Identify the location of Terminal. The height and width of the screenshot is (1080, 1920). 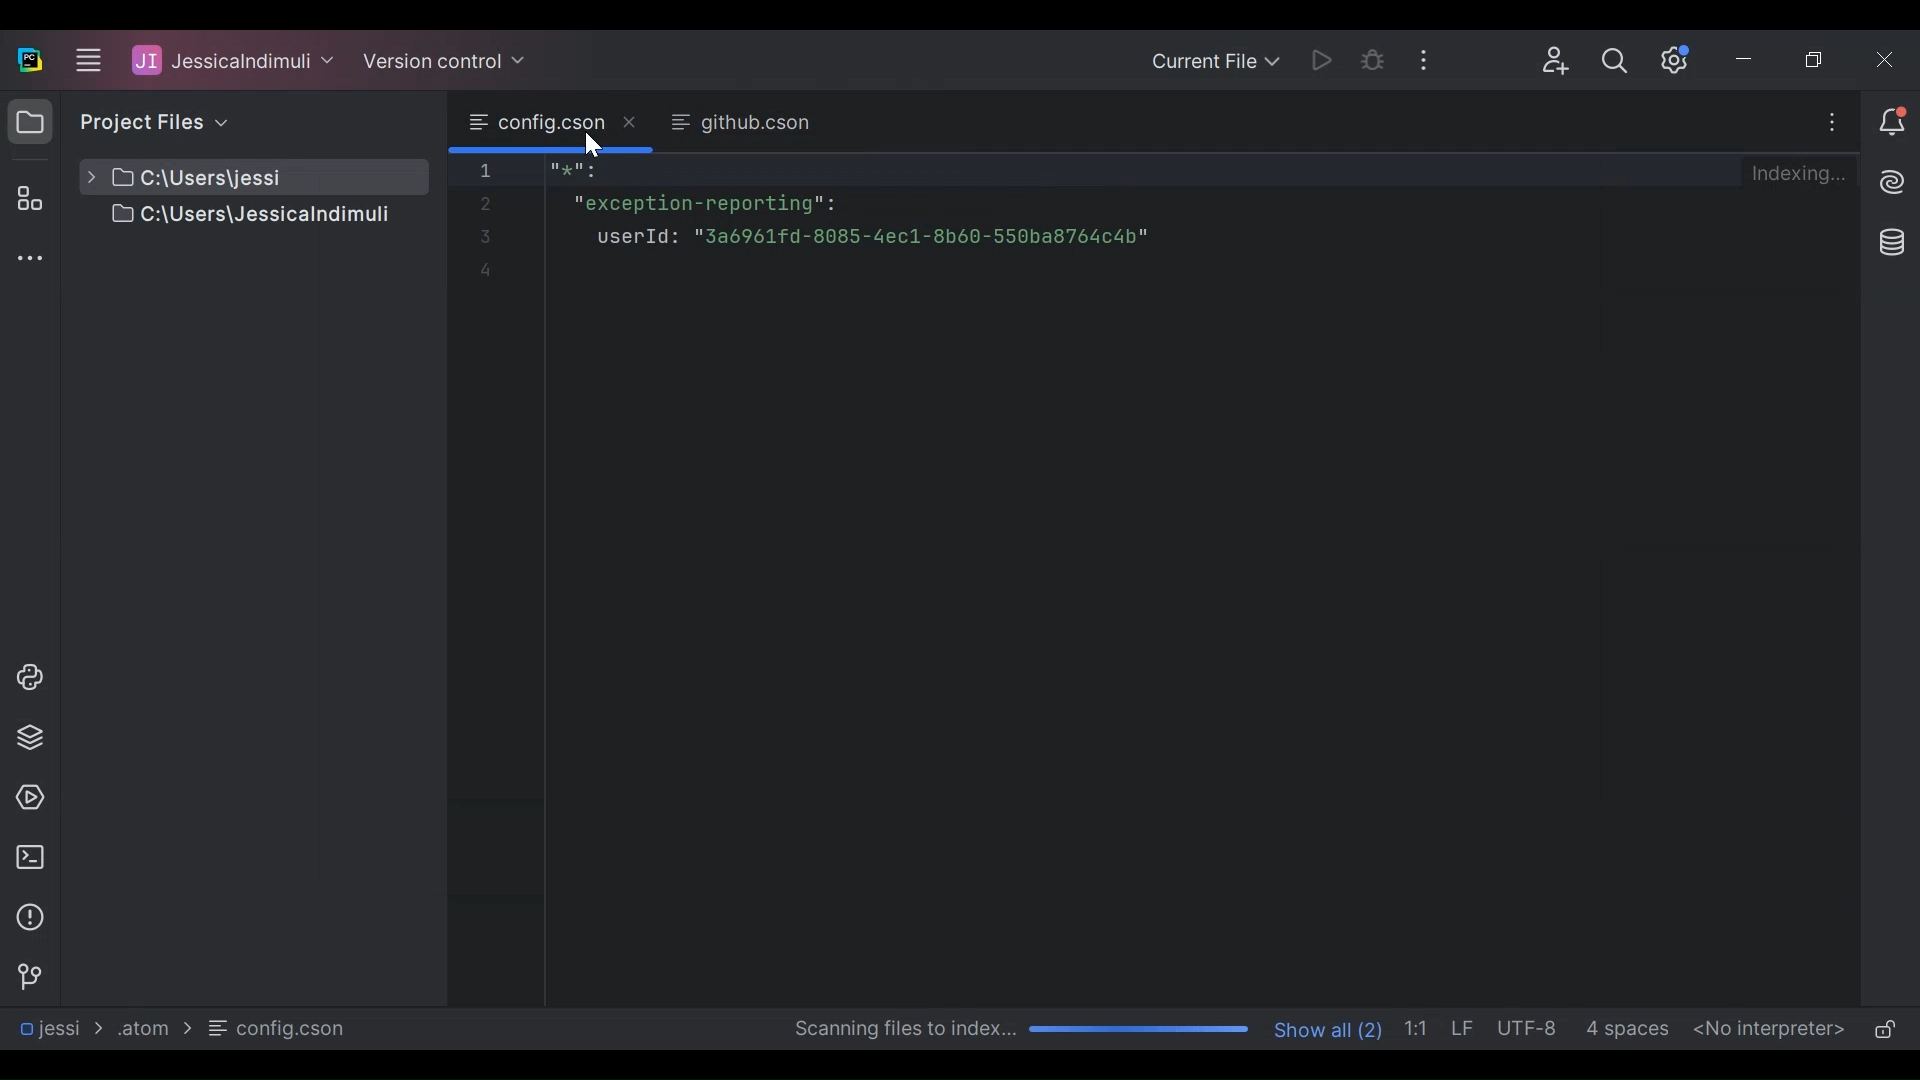
(30, 857).